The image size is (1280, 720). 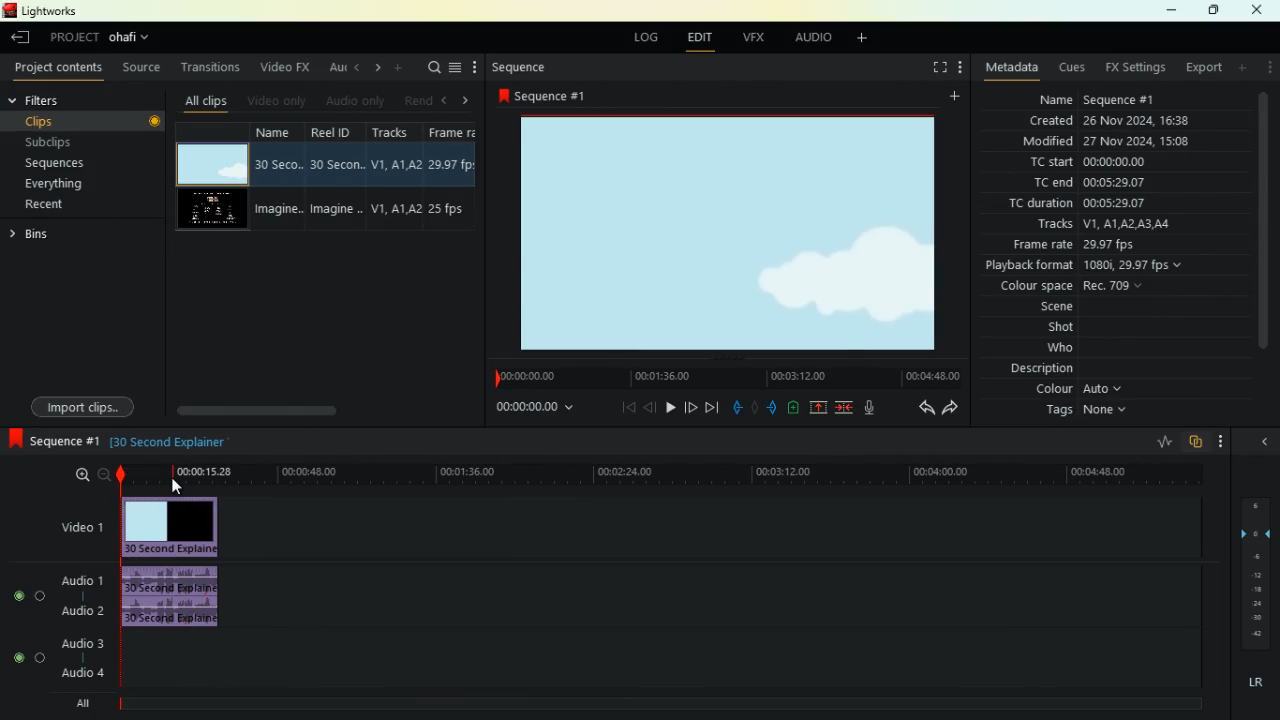 What do you see at coordinates (1038, 368) in the screenshot?
I see `description` at bounding box center [1038, 368].